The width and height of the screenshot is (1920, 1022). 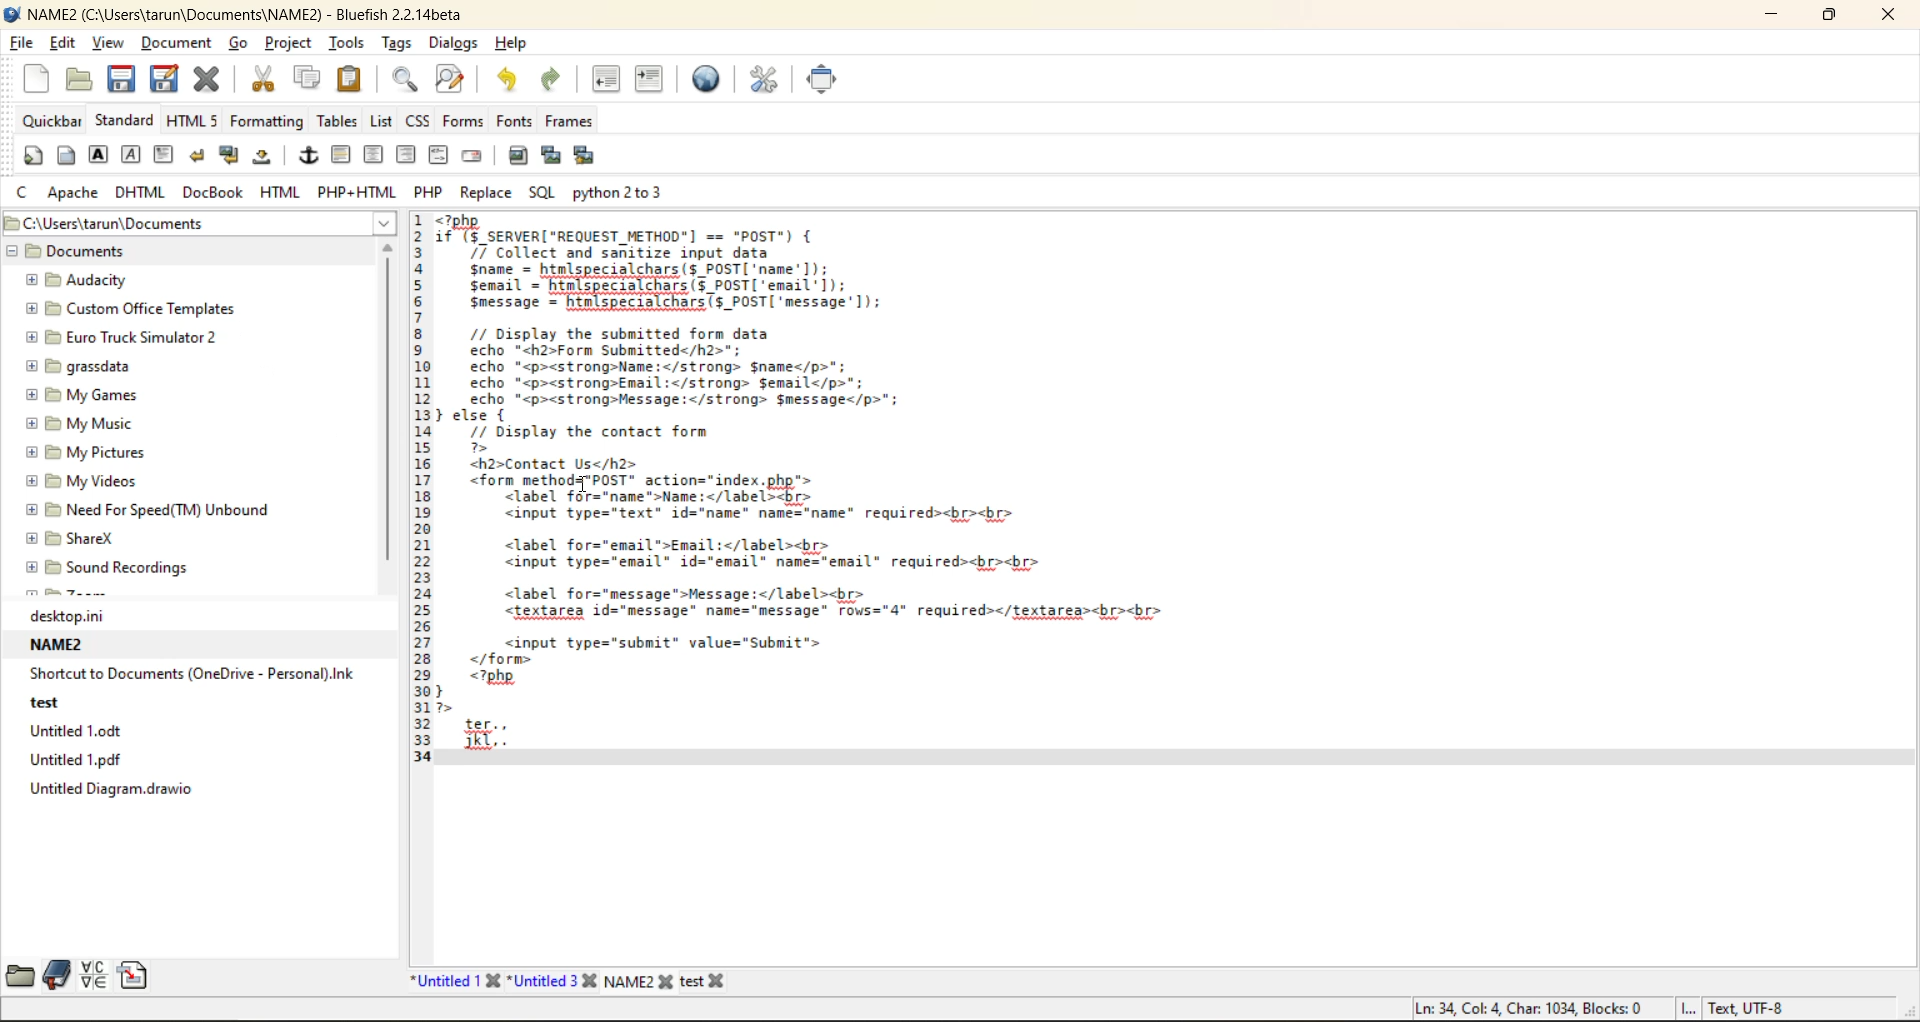 What do you see at coordinates (387, 410) in the screenshot?
I see `vertical scroll bar` at bounding box center [387, 410].